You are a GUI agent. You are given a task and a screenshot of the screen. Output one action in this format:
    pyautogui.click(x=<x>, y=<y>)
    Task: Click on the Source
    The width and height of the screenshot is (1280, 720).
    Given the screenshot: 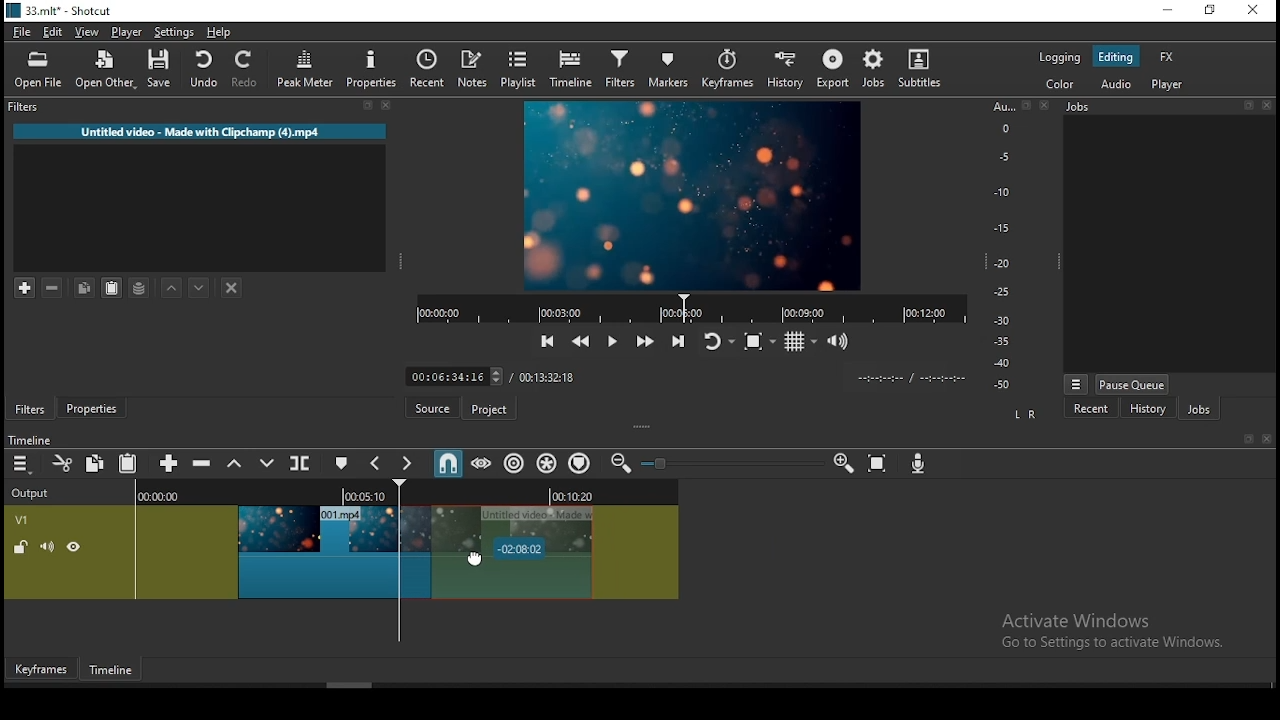 What is the action you would take?
    pyautogui.click(x=430, y=408)
    